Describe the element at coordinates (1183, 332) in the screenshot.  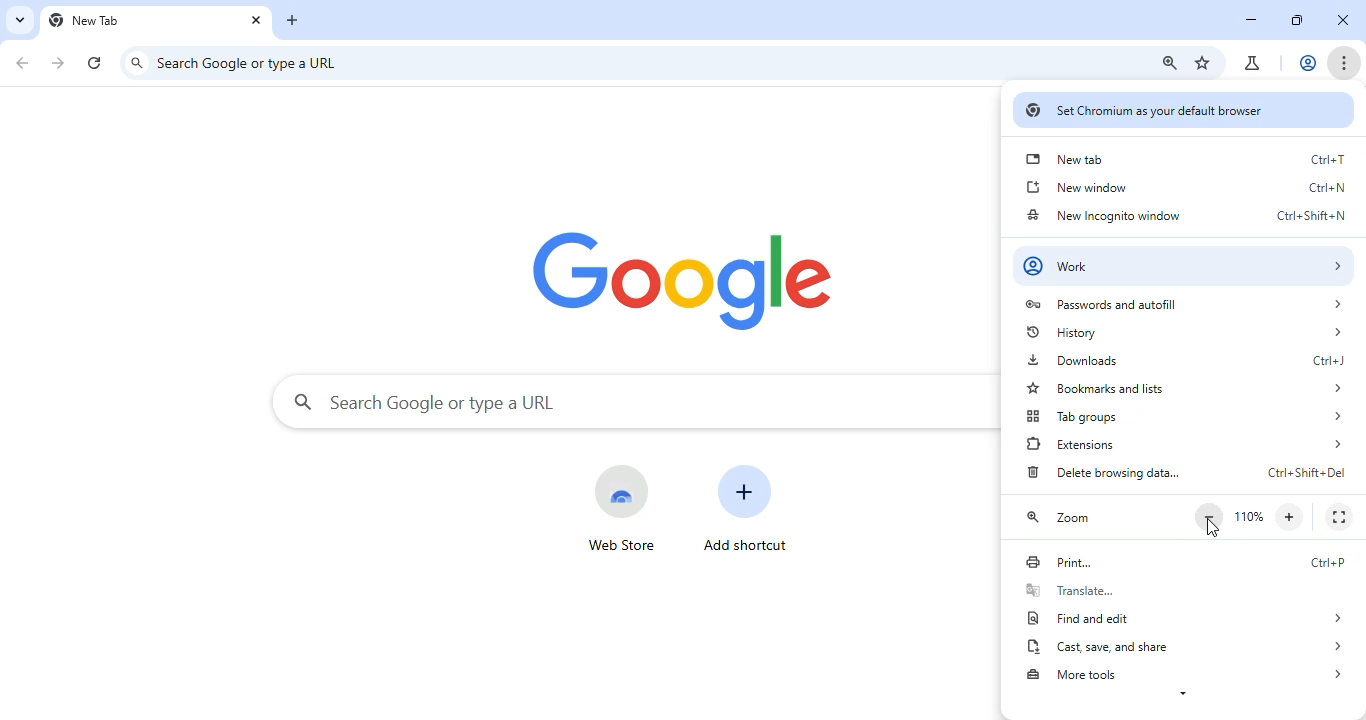
I see `history` at that location.